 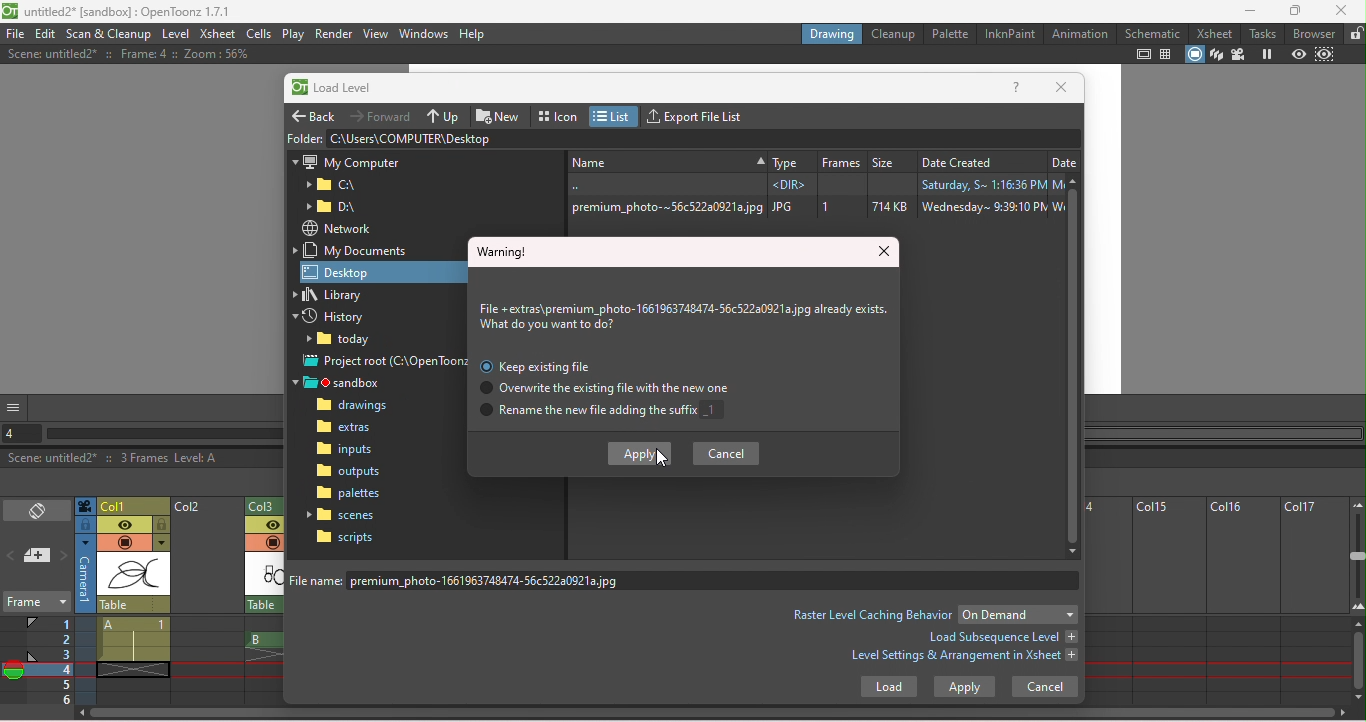 What do you see at coordinates (316, 113) in the screenshot?
I see `Back` at bounding box center [316, 113].